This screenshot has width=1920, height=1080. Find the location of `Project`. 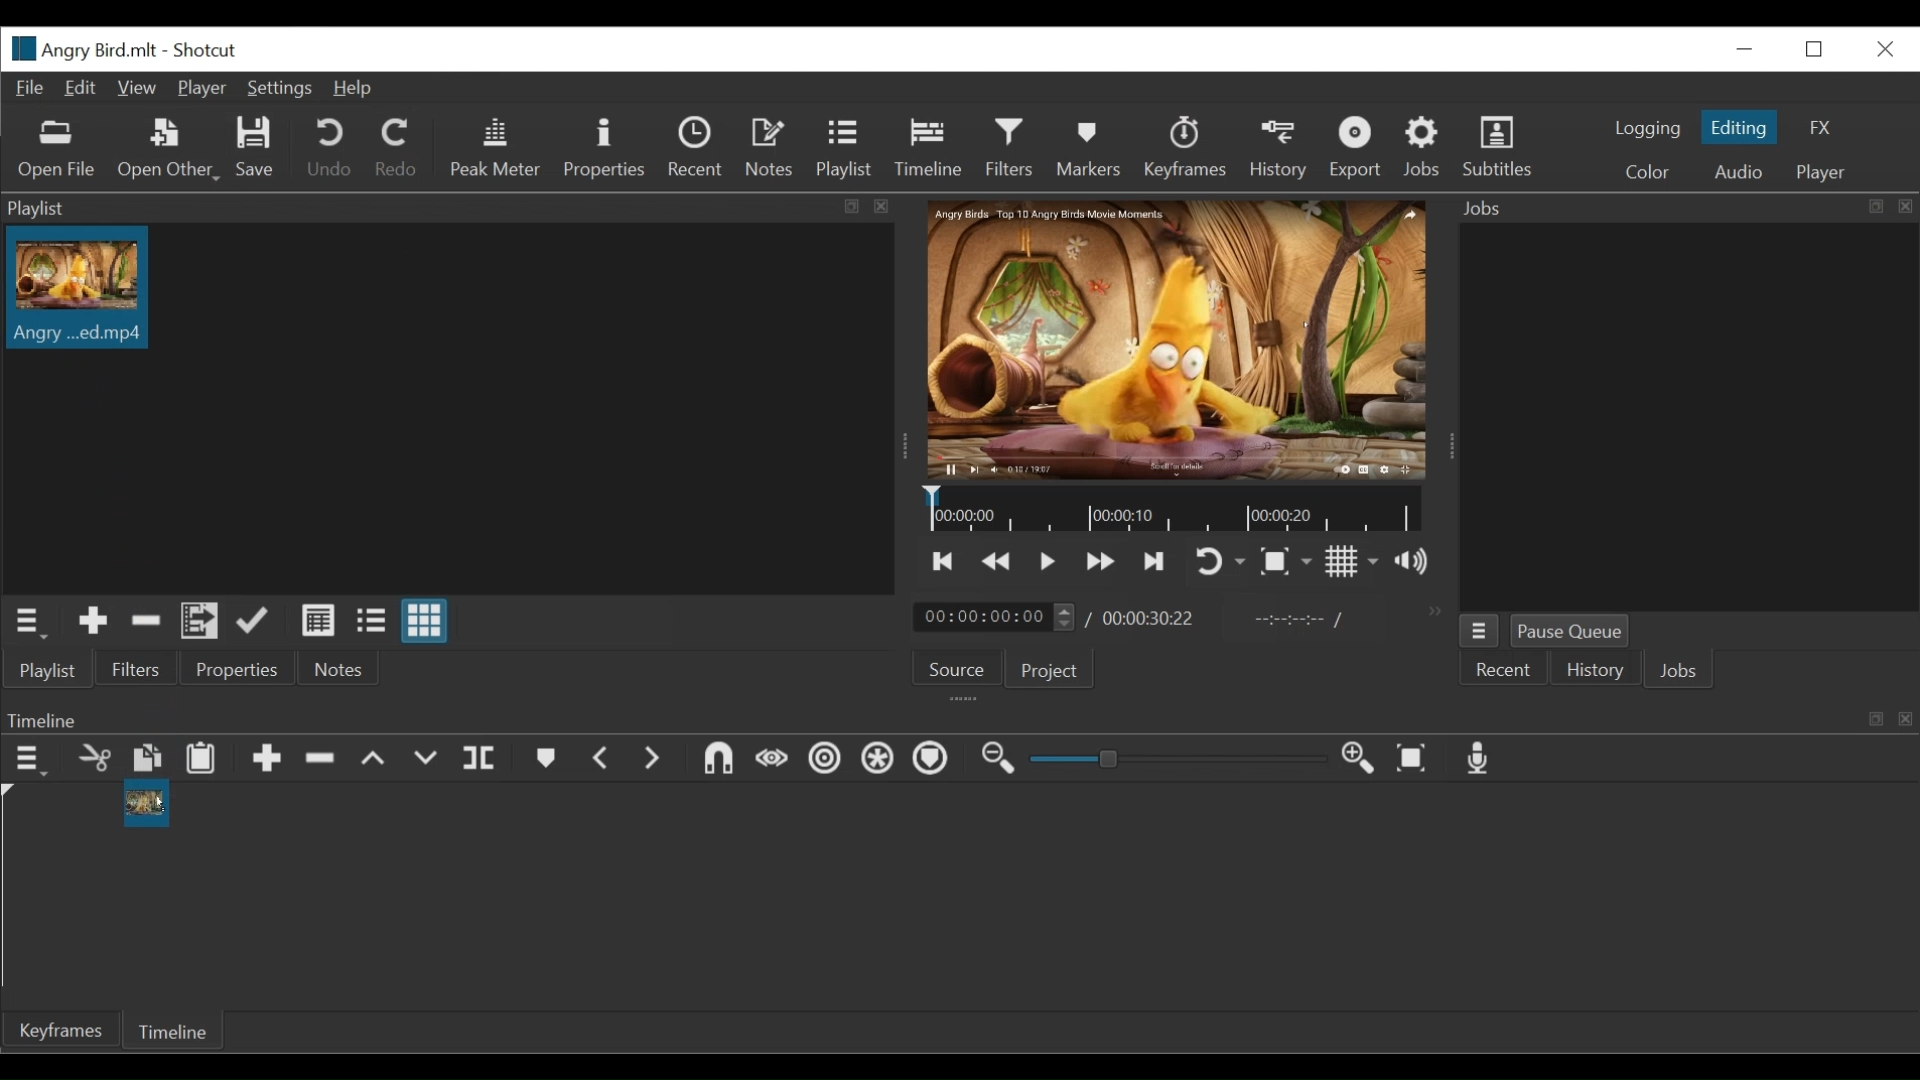

Project is located at coordinates (1045, 669).